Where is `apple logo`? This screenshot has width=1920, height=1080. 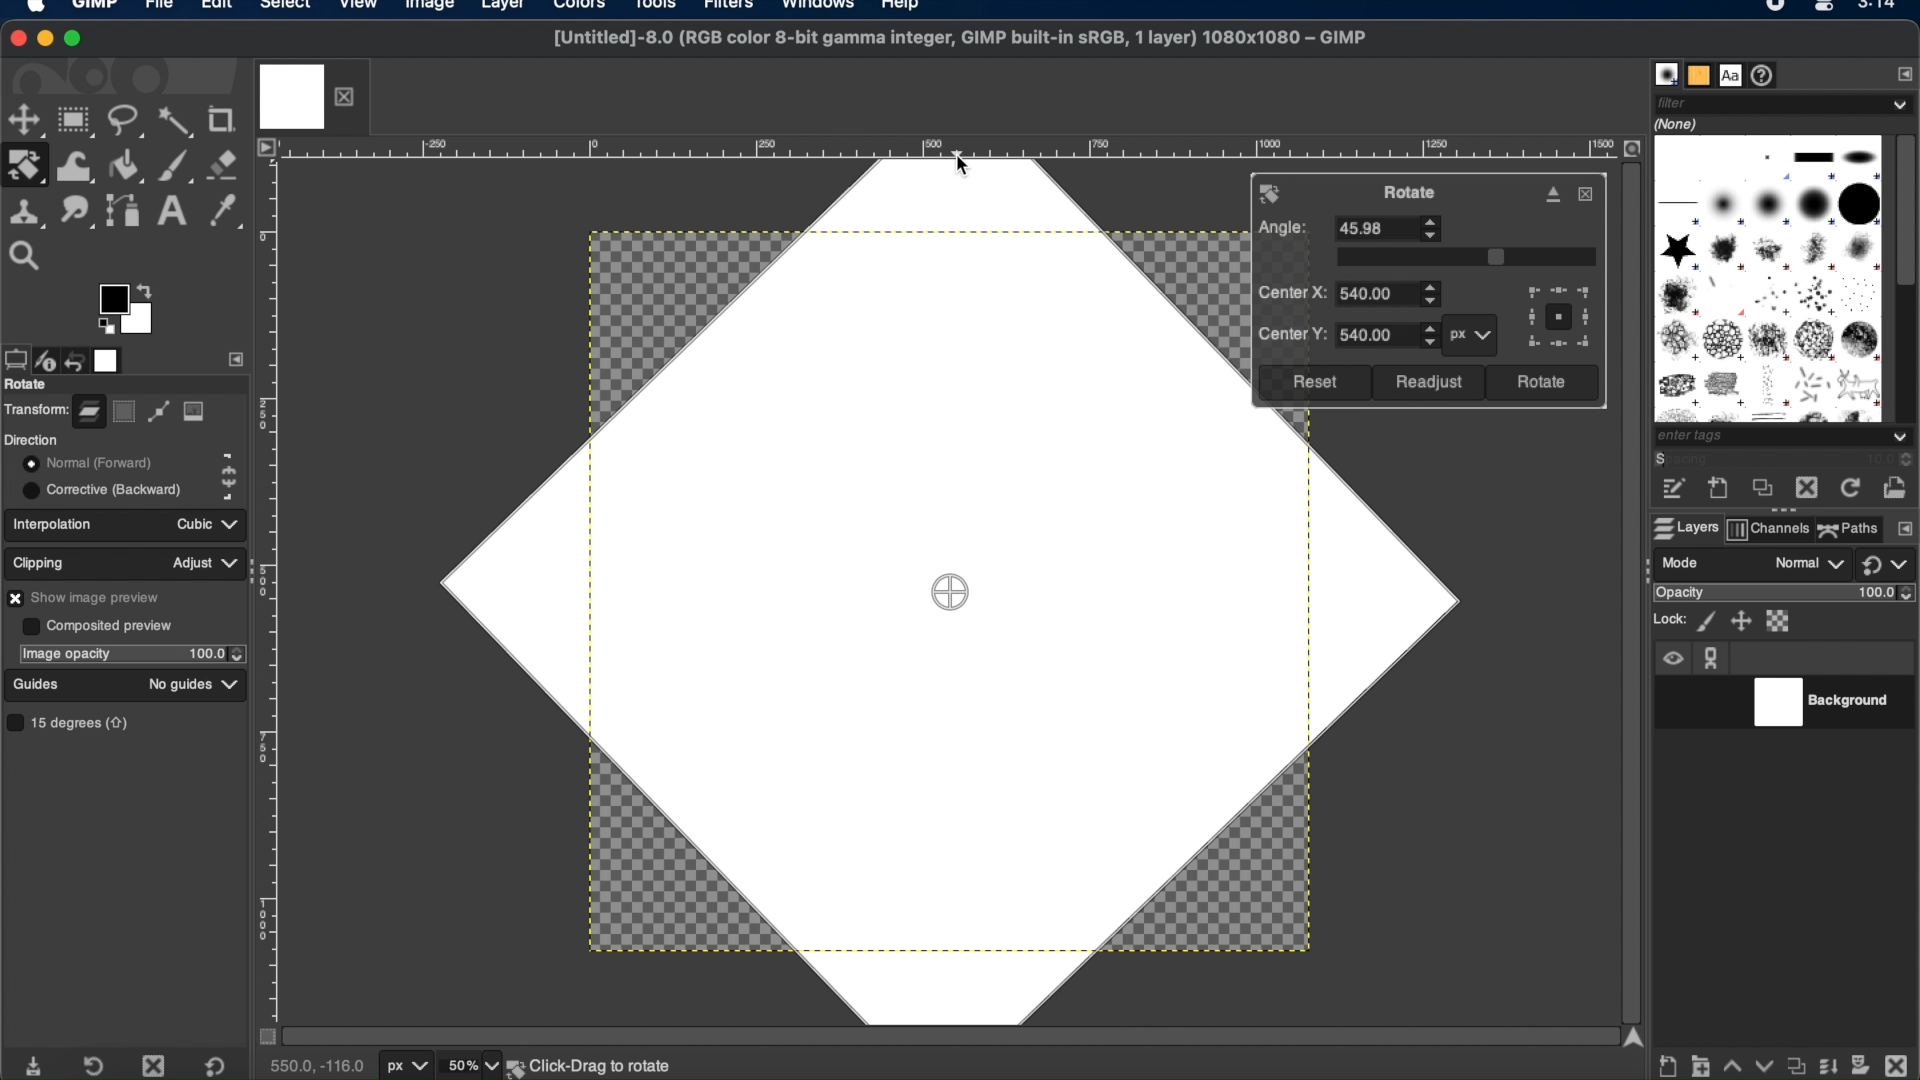
apple logo is located at coordinates (34, 10).